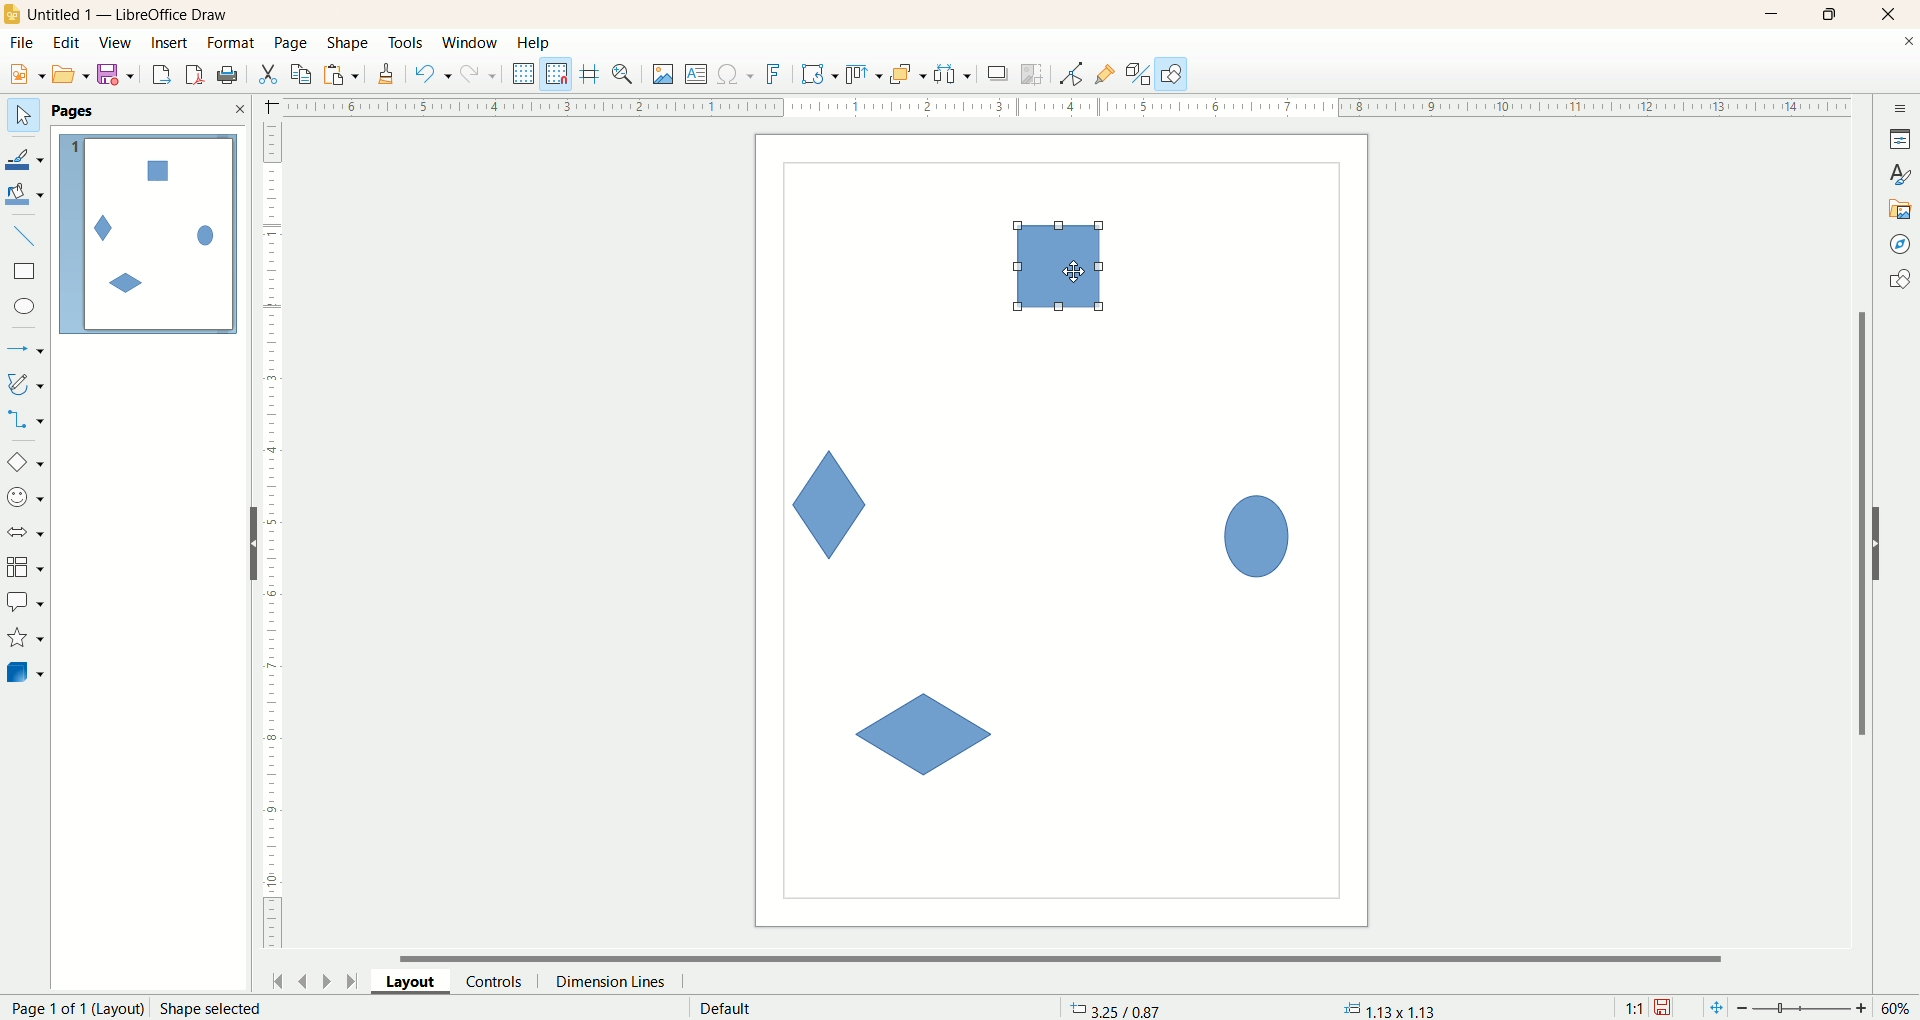 The height and width of the screenshot is (1020, 1920). Describe the element at coordinates (1898, 1008) in the screenshot. I see `zoom percent` at that location.